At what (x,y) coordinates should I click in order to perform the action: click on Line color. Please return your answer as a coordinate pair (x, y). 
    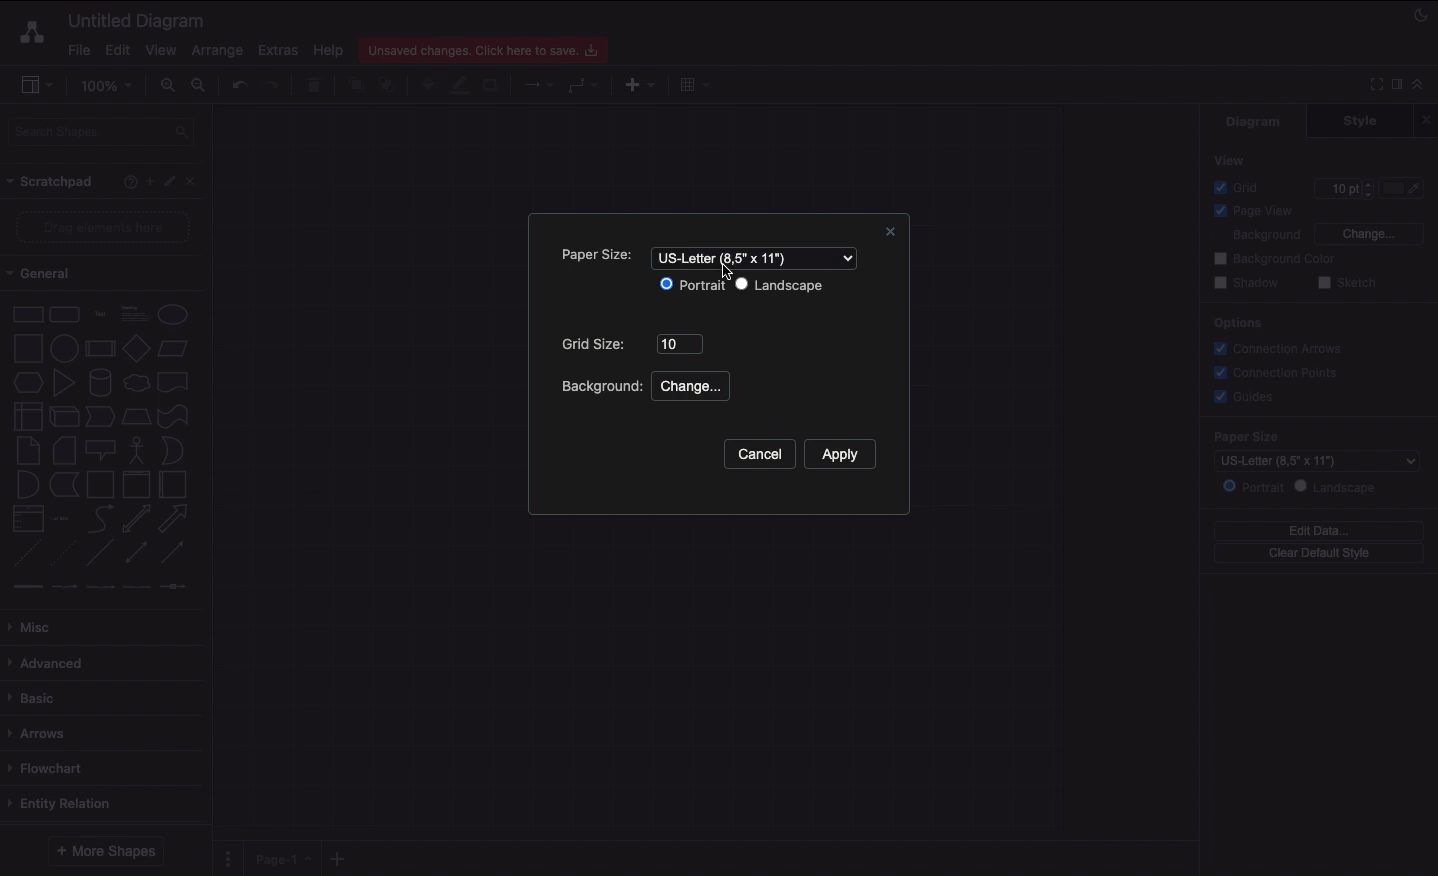
    Looking at the image, I should click on (459, 83).